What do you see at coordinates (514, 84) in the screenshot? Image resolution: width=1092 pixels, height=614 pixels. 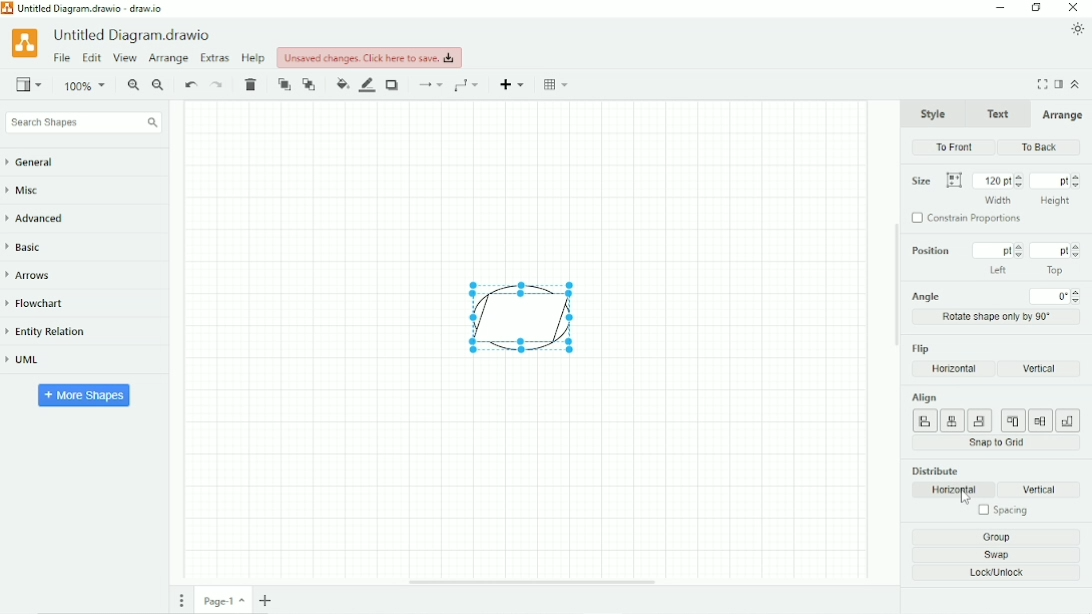 I see `Insert` at bounding box center [514, 84].